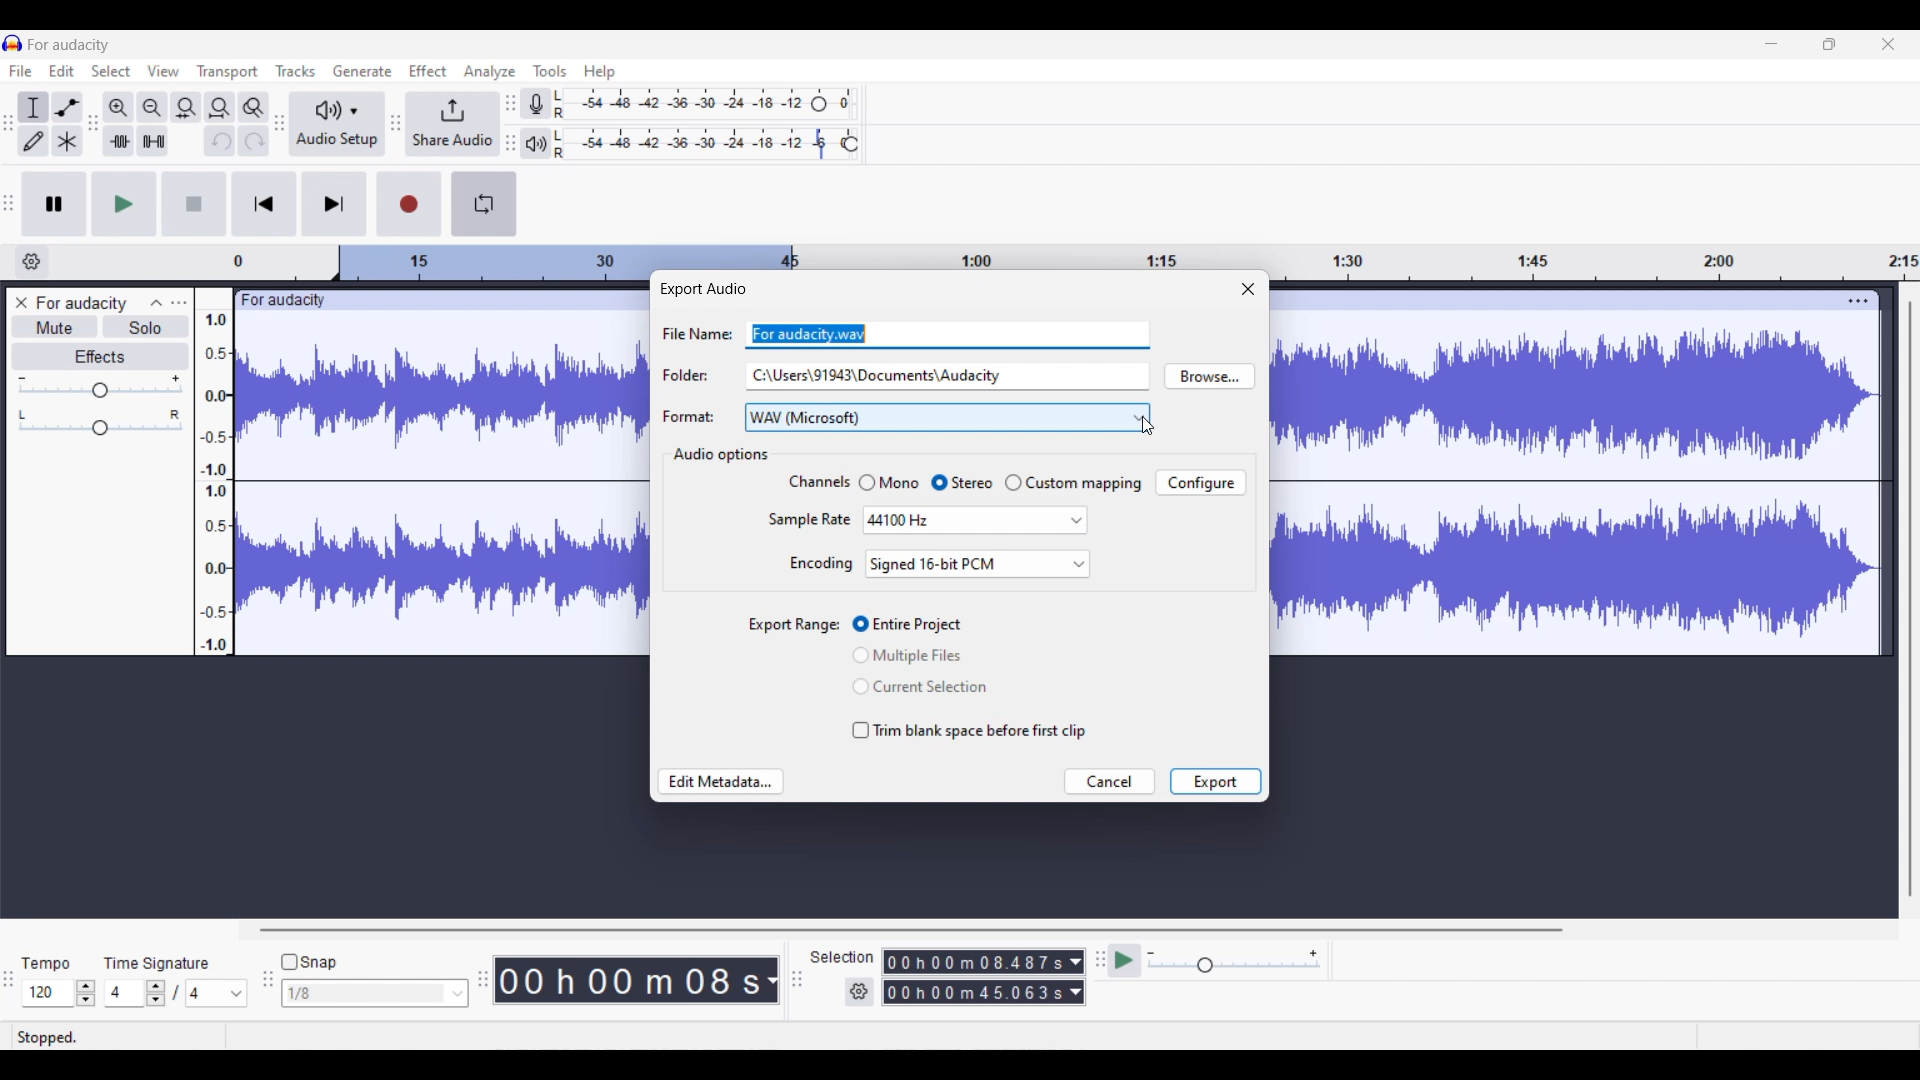  I want to click on Track settings, so click(1858, 300).